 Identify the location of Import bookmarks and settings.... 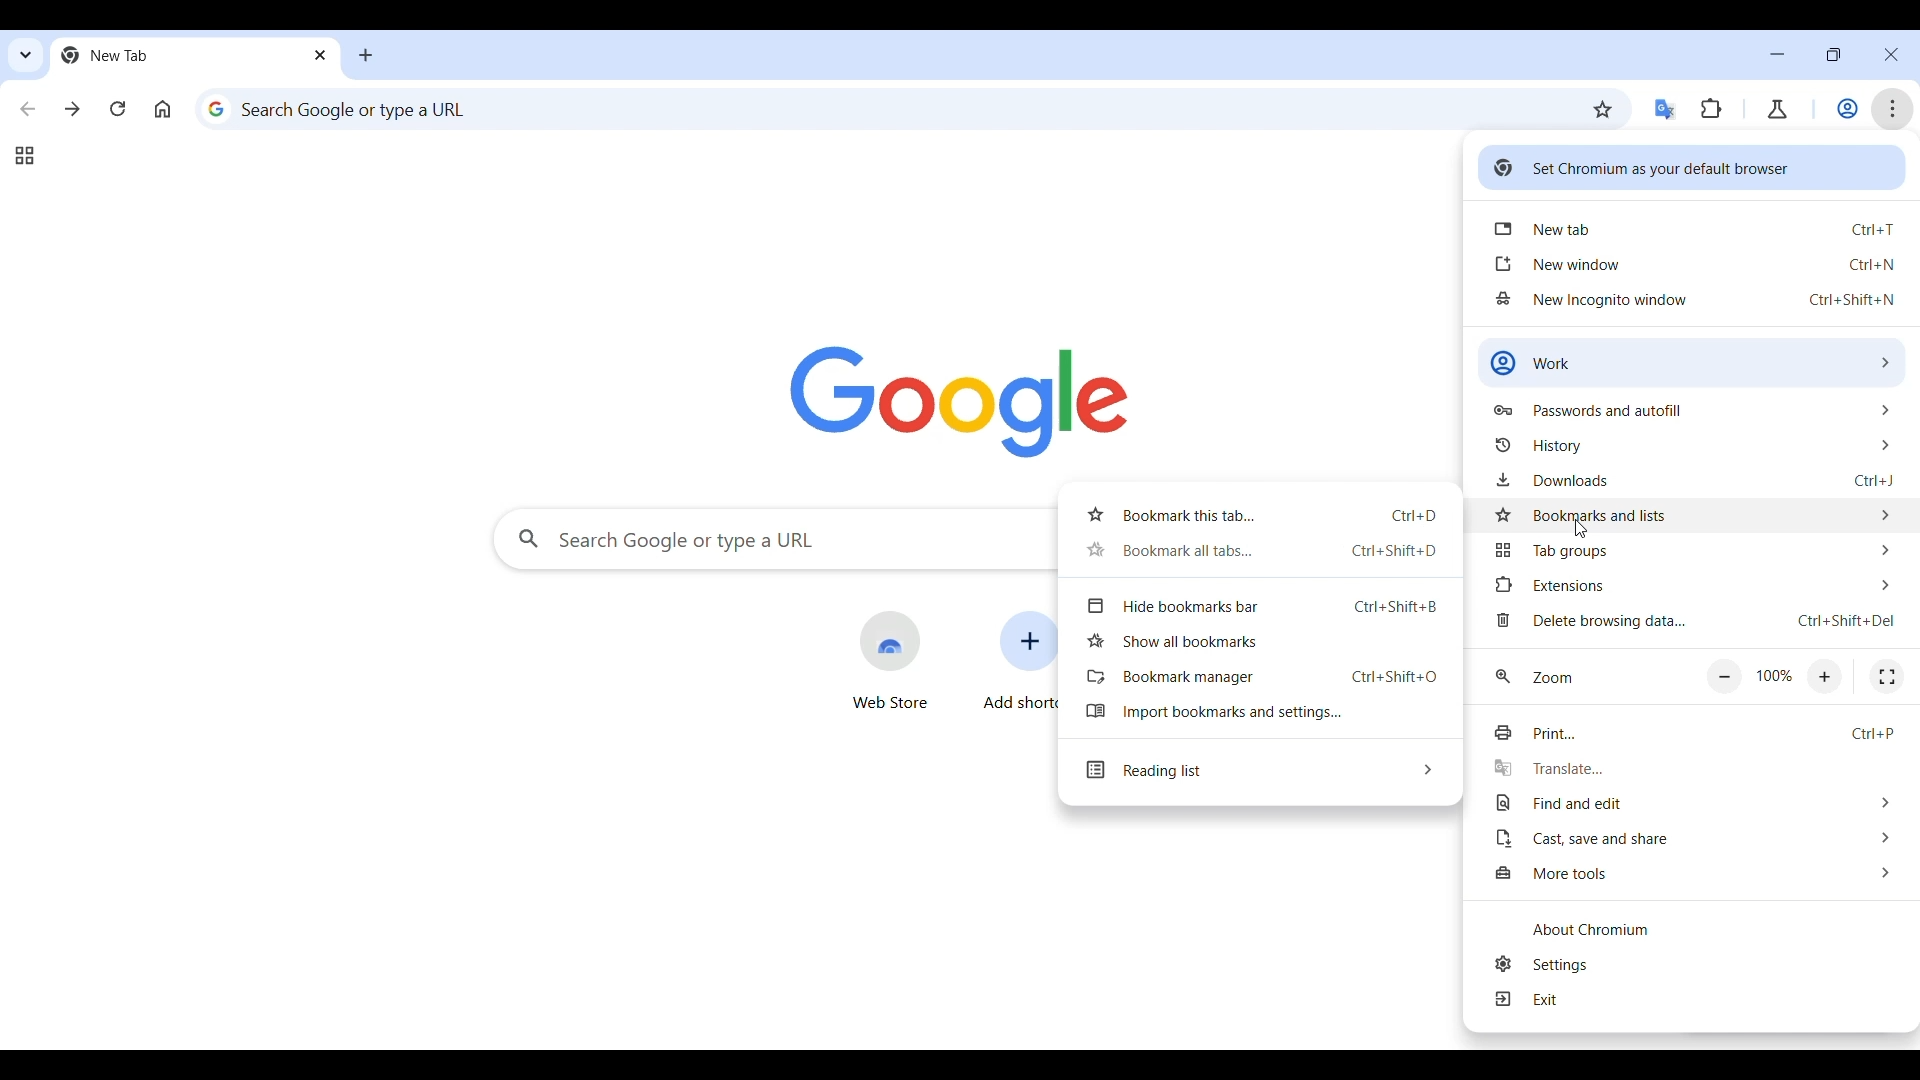
(1258, 711).